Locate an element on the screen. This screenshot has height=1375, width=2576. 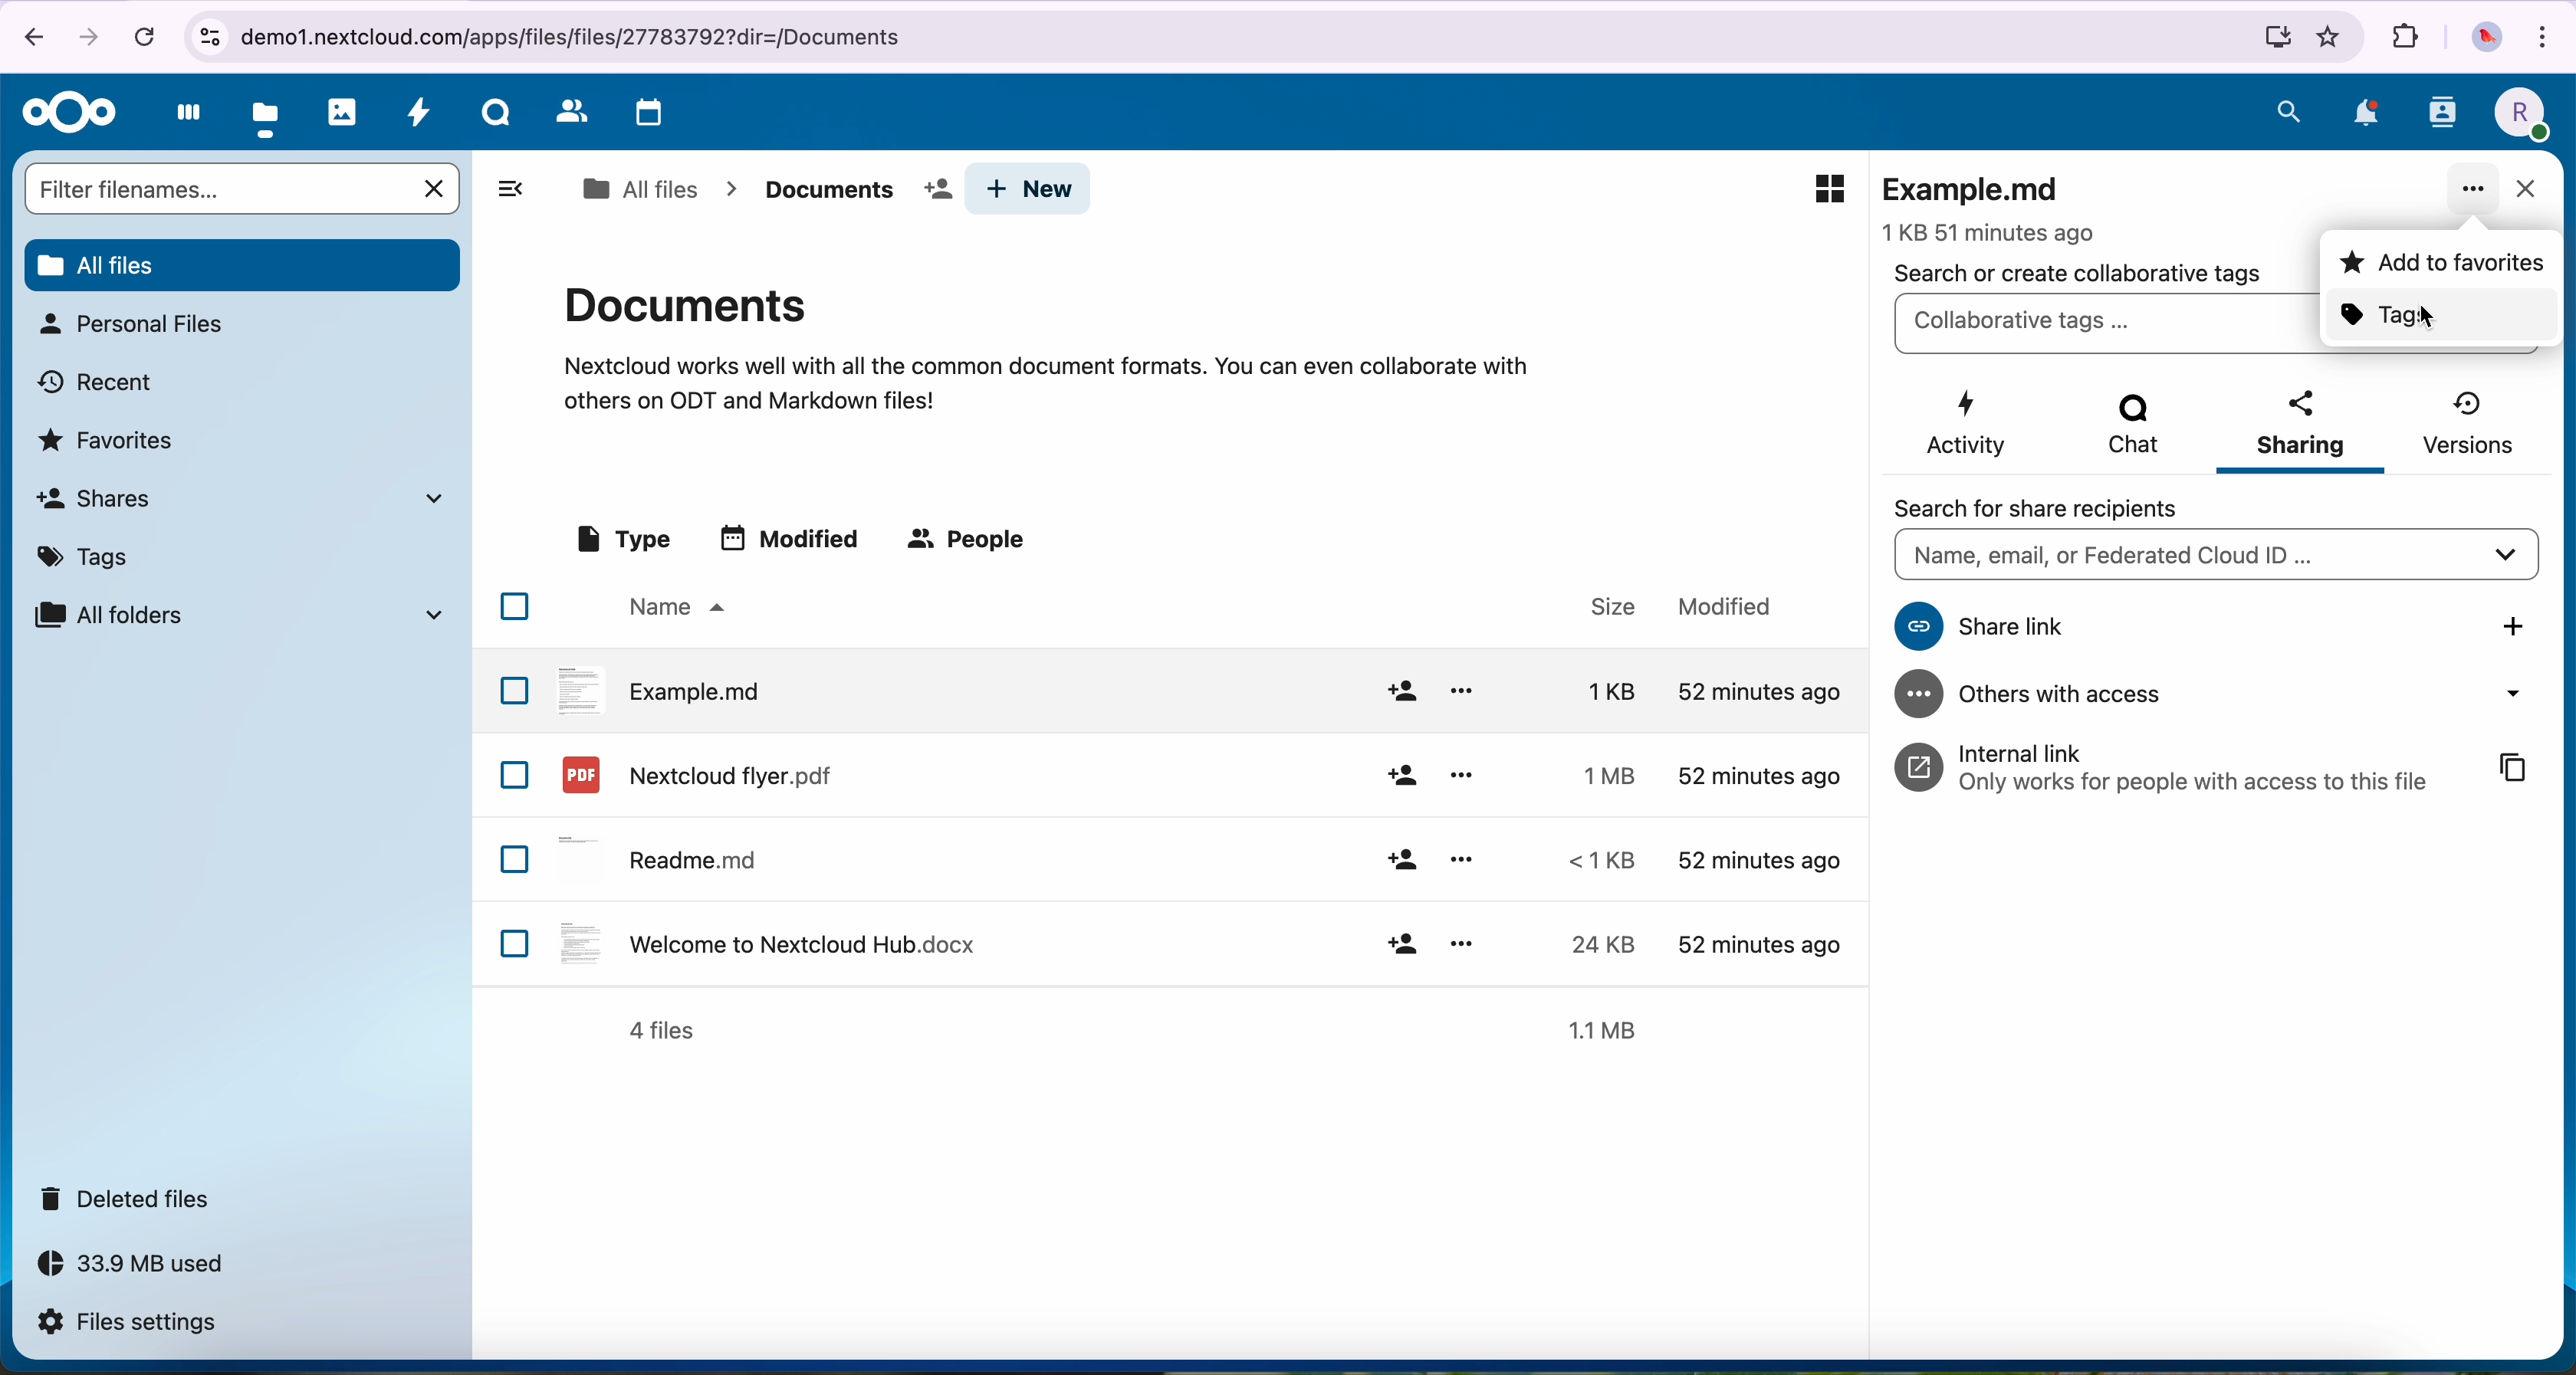
all files is located at coordinates (639, 189).